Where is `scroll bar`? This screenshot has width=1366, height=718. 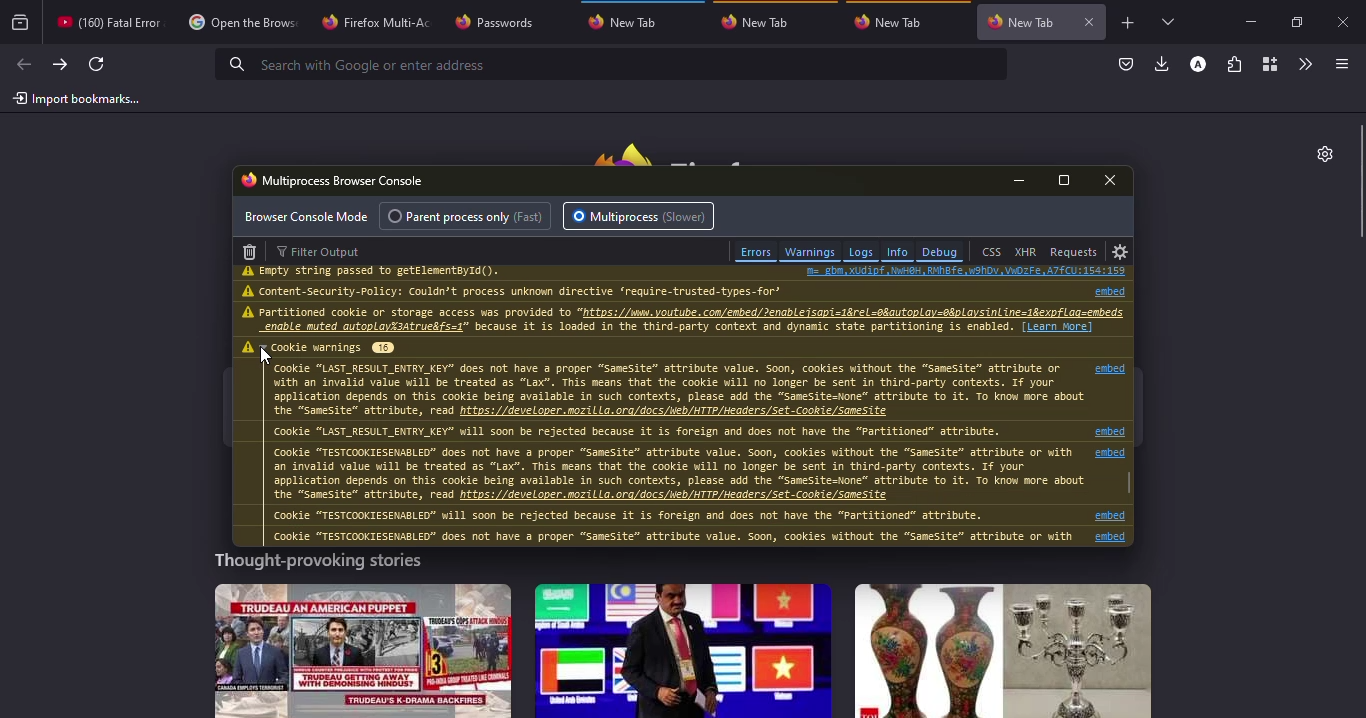
scroll bar is located at coordinates (1129, 481).